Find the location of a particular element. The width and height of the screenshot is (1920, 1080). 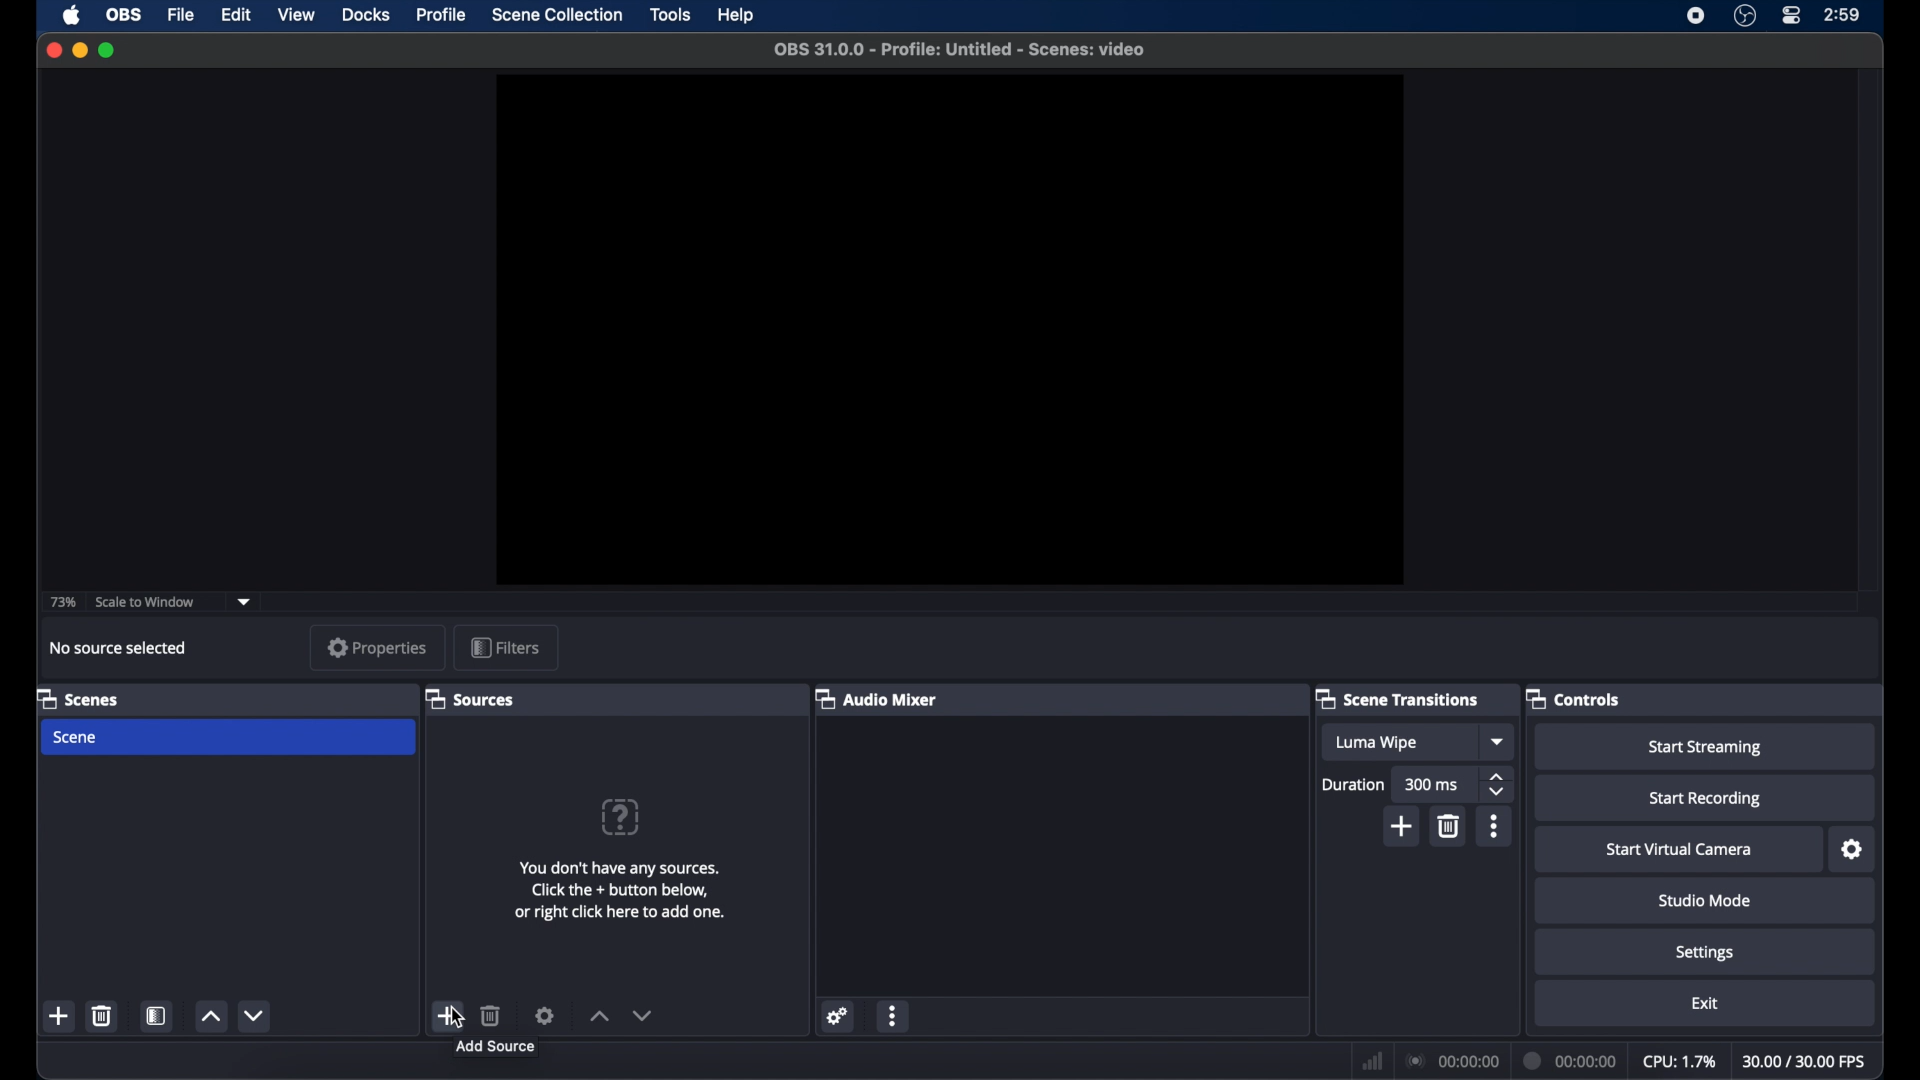

edit is located at coordinates (236, 16).